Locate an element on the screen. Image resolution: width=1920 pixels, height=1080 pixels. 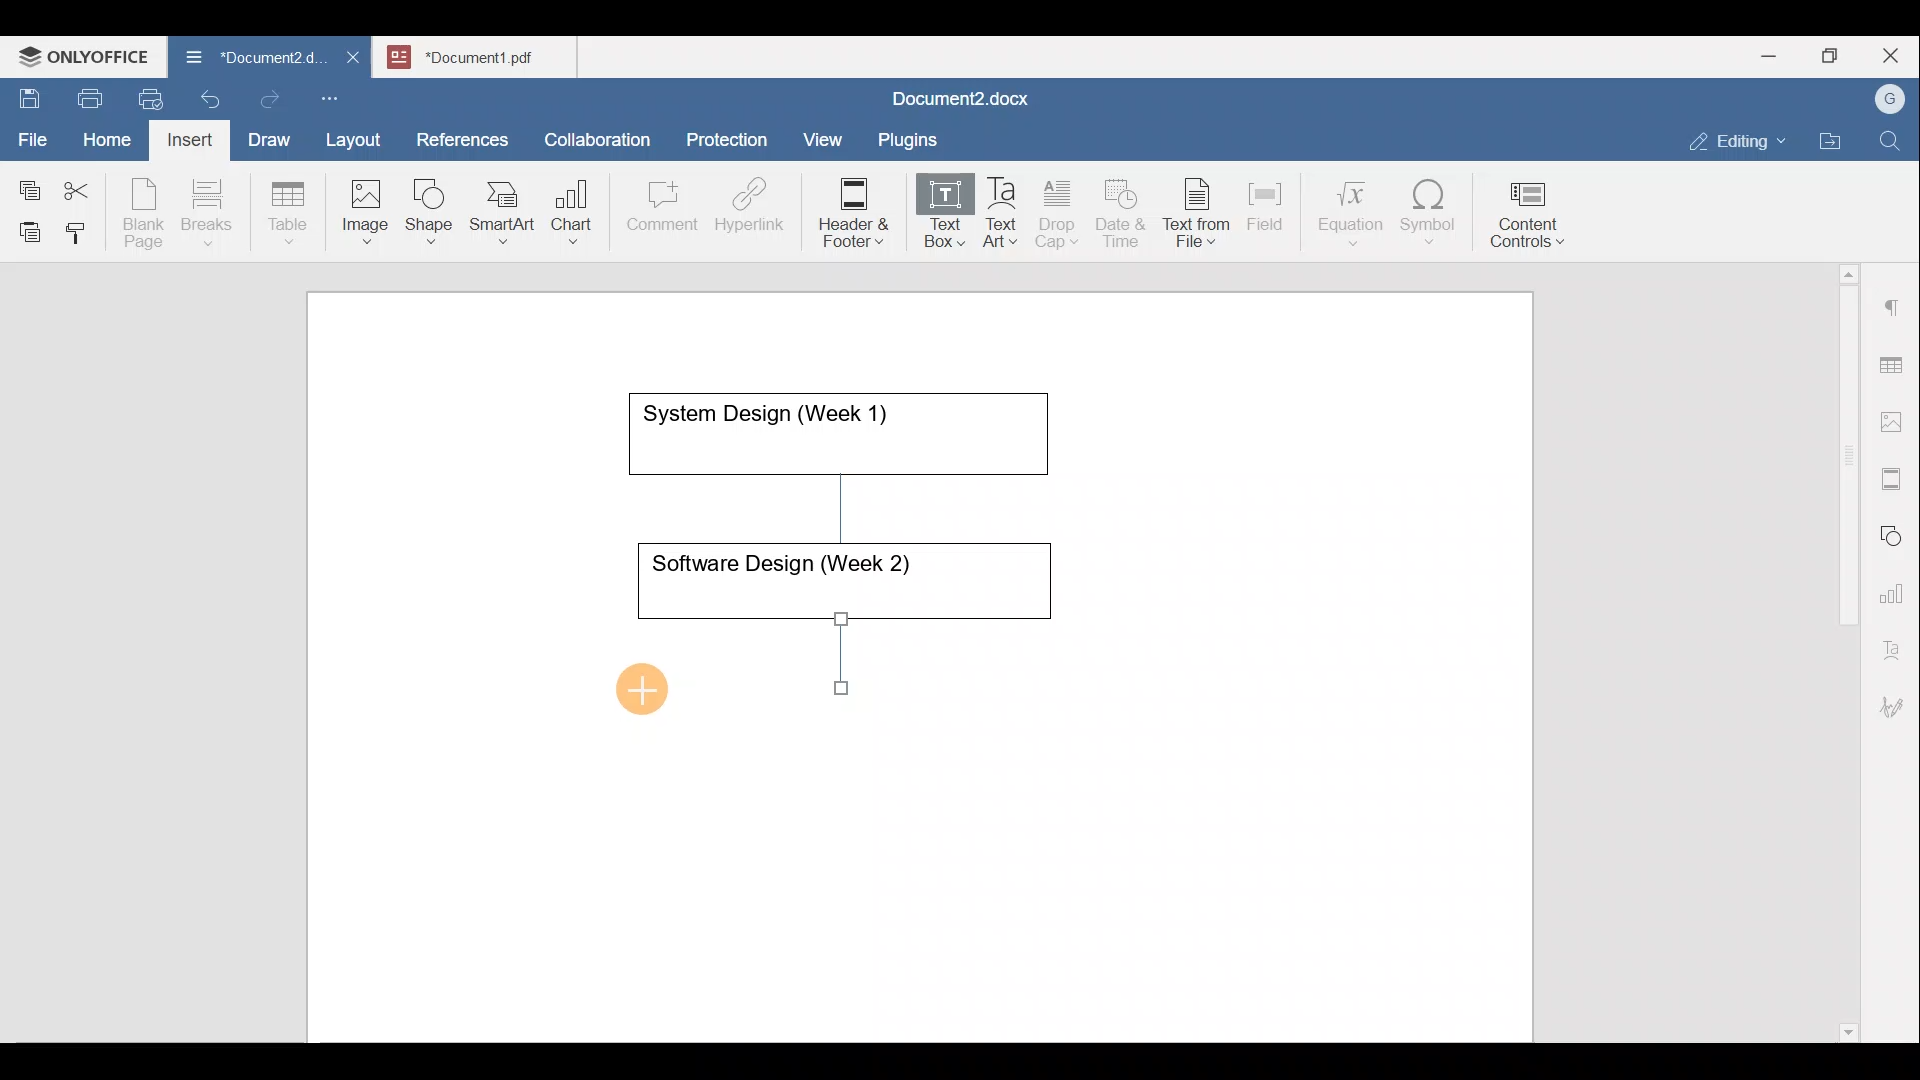
Header & footer is located at coordinates (847, 211).